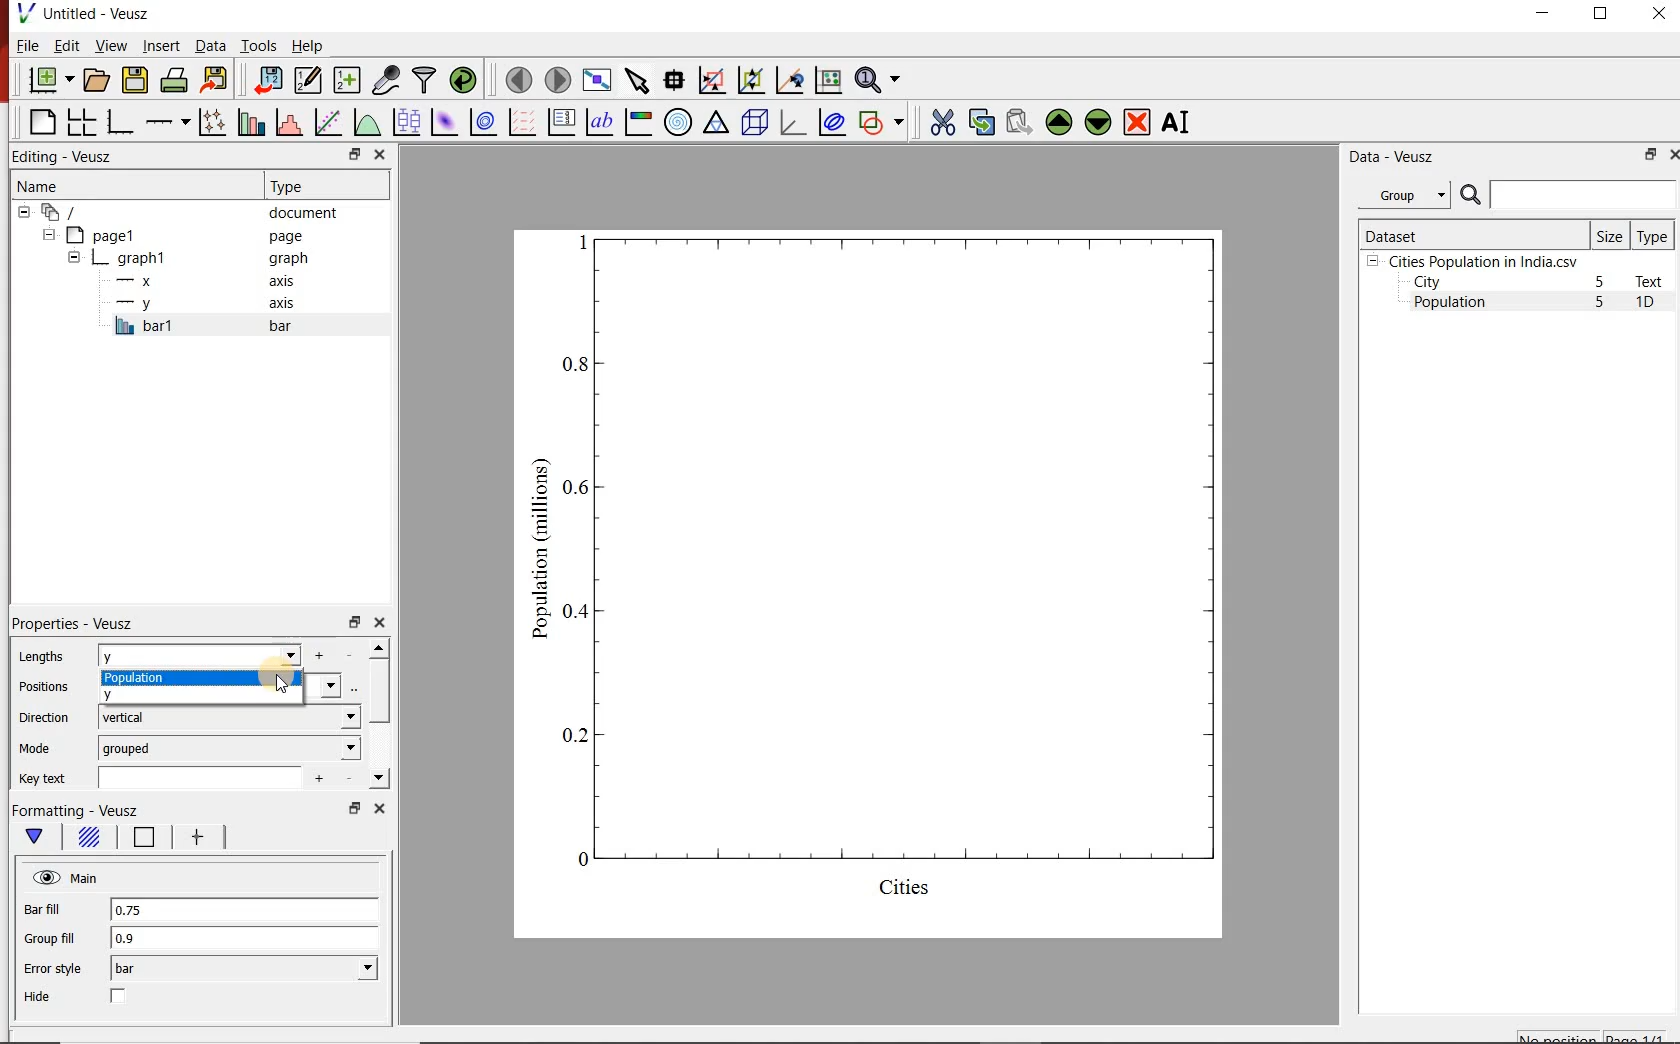 This screenshot has height=1044, width=1680. I want to click on Add an axis to the plot, so click(167, 119).